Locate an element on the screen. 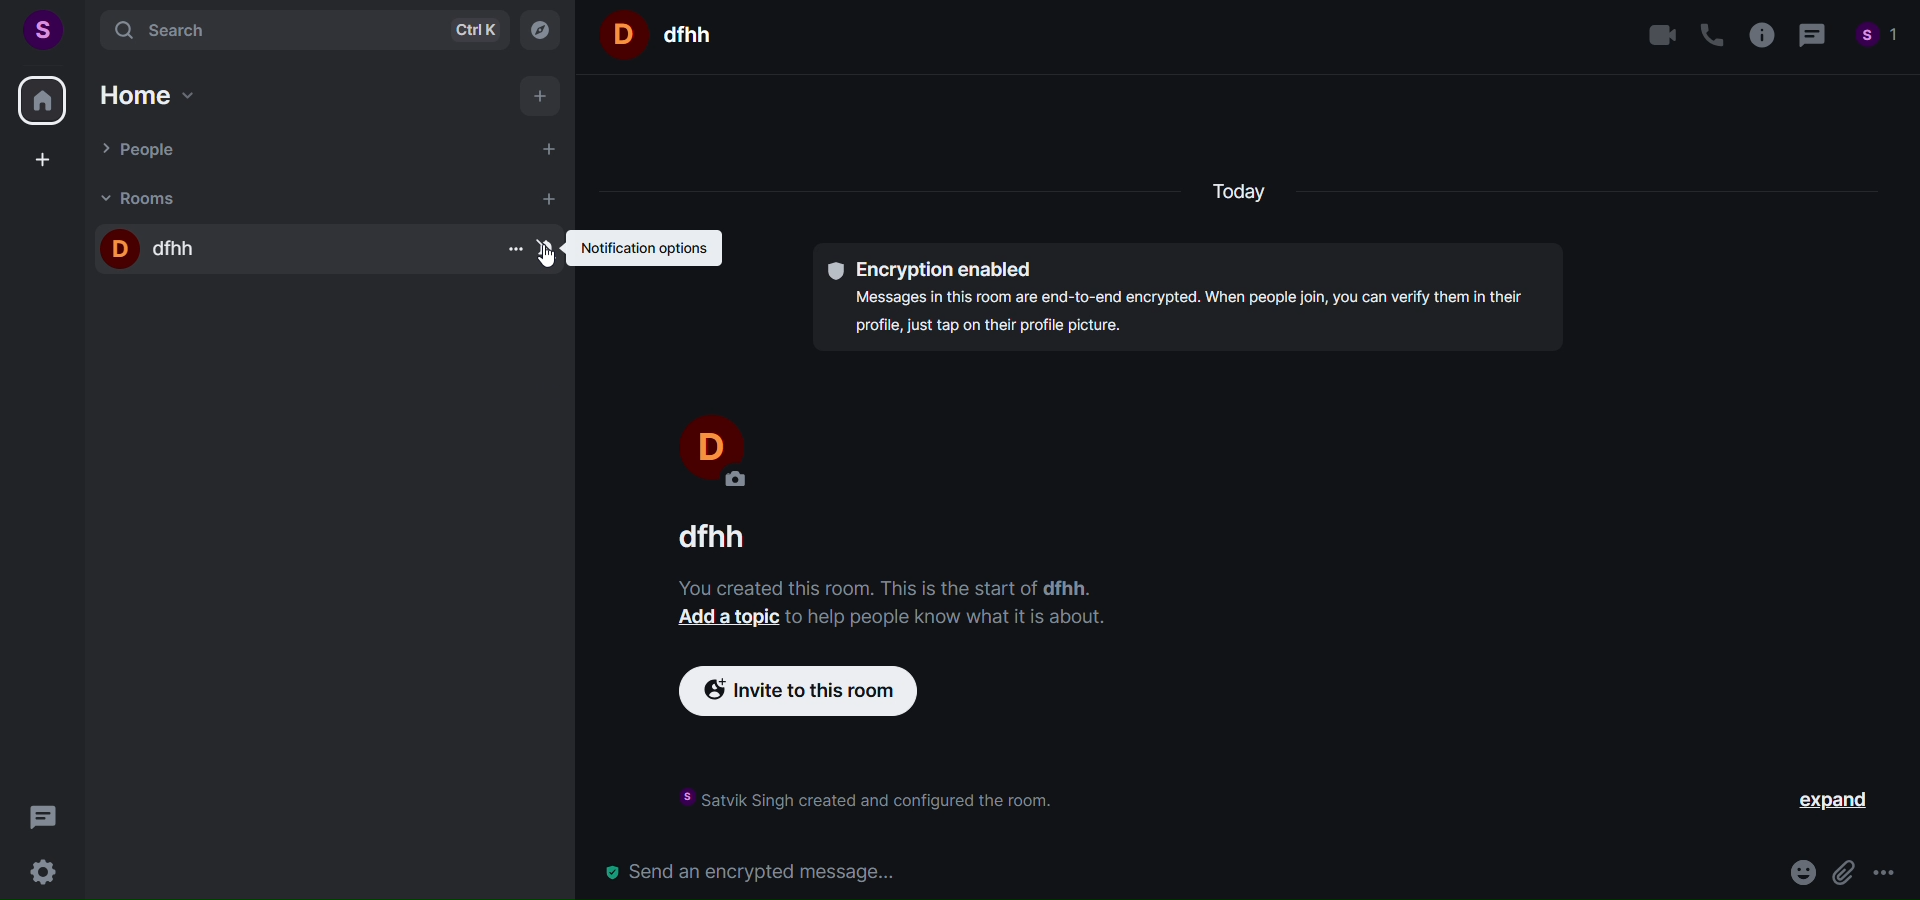  expand is located at coordinates (1831, 800).